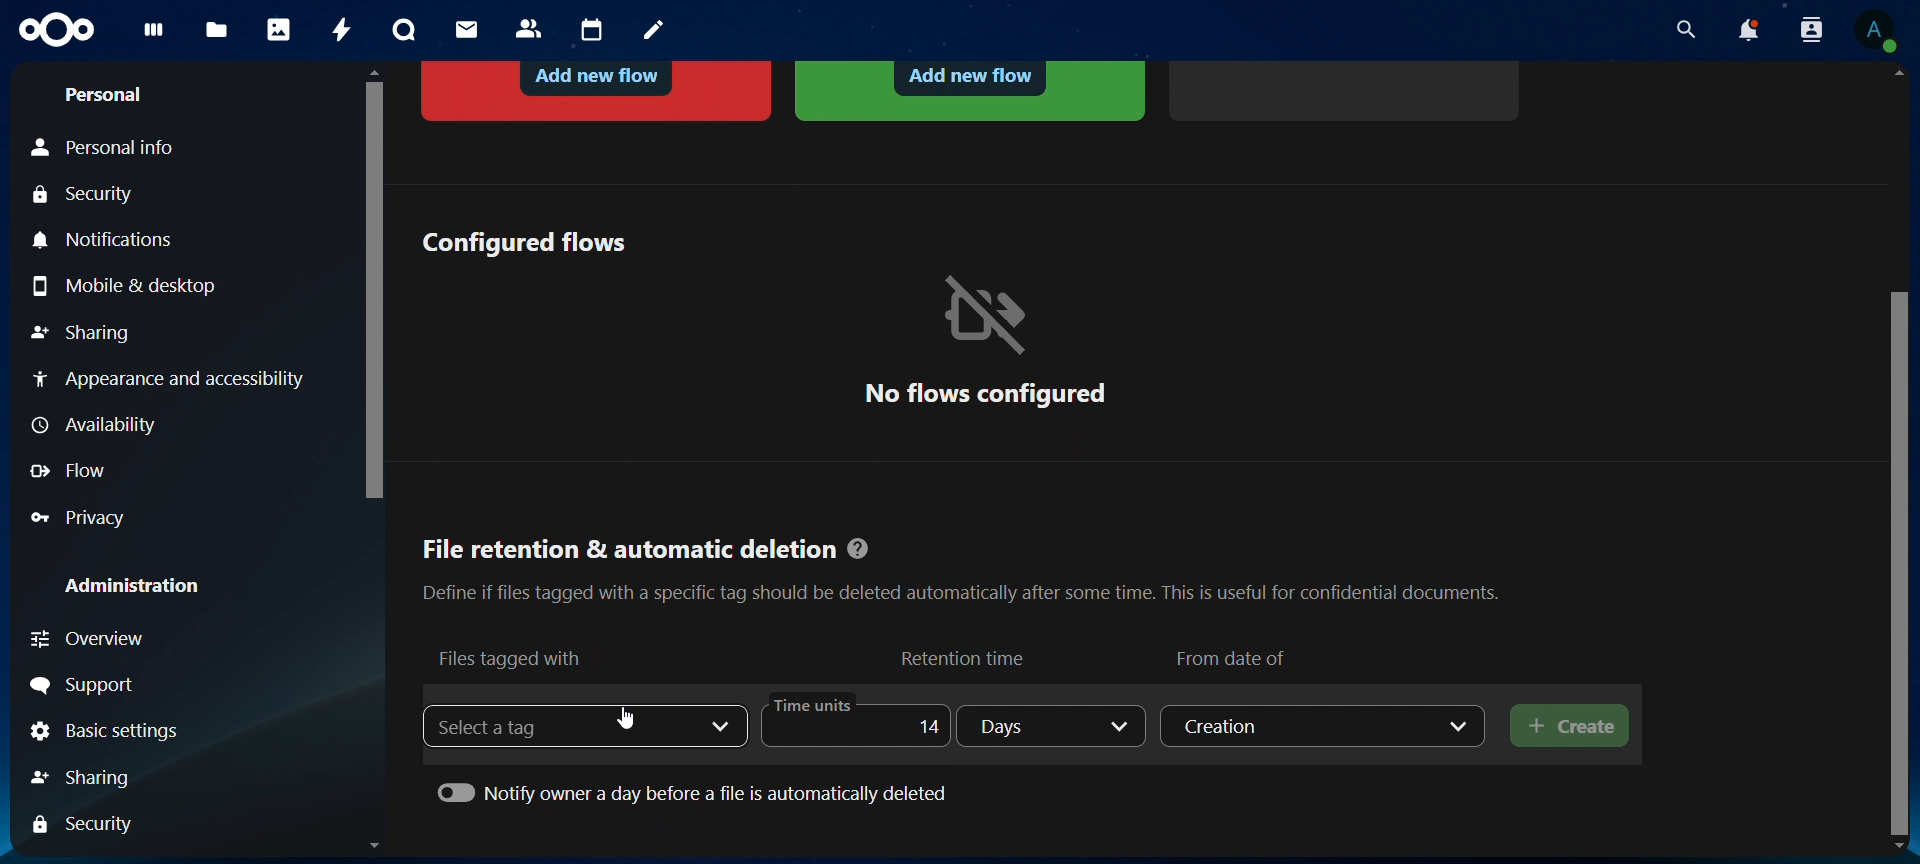  What do you see at coordinates (850, 723) in the screenshot?
I see `time units` at bounding box center [850, 723].